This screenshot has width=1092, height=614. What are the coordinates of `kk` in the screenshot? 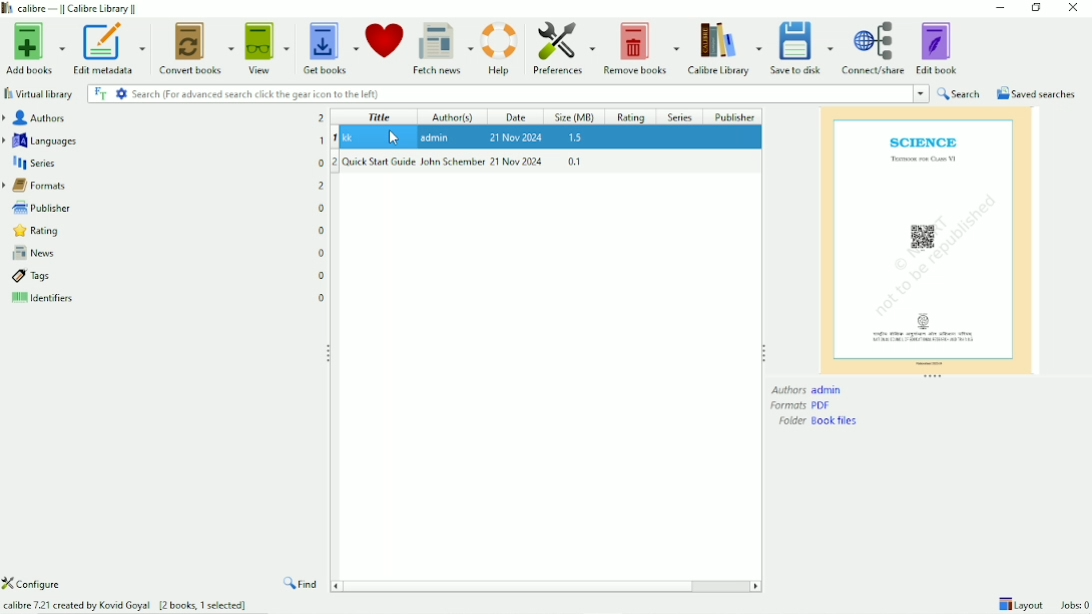 It's located at (362, 138).